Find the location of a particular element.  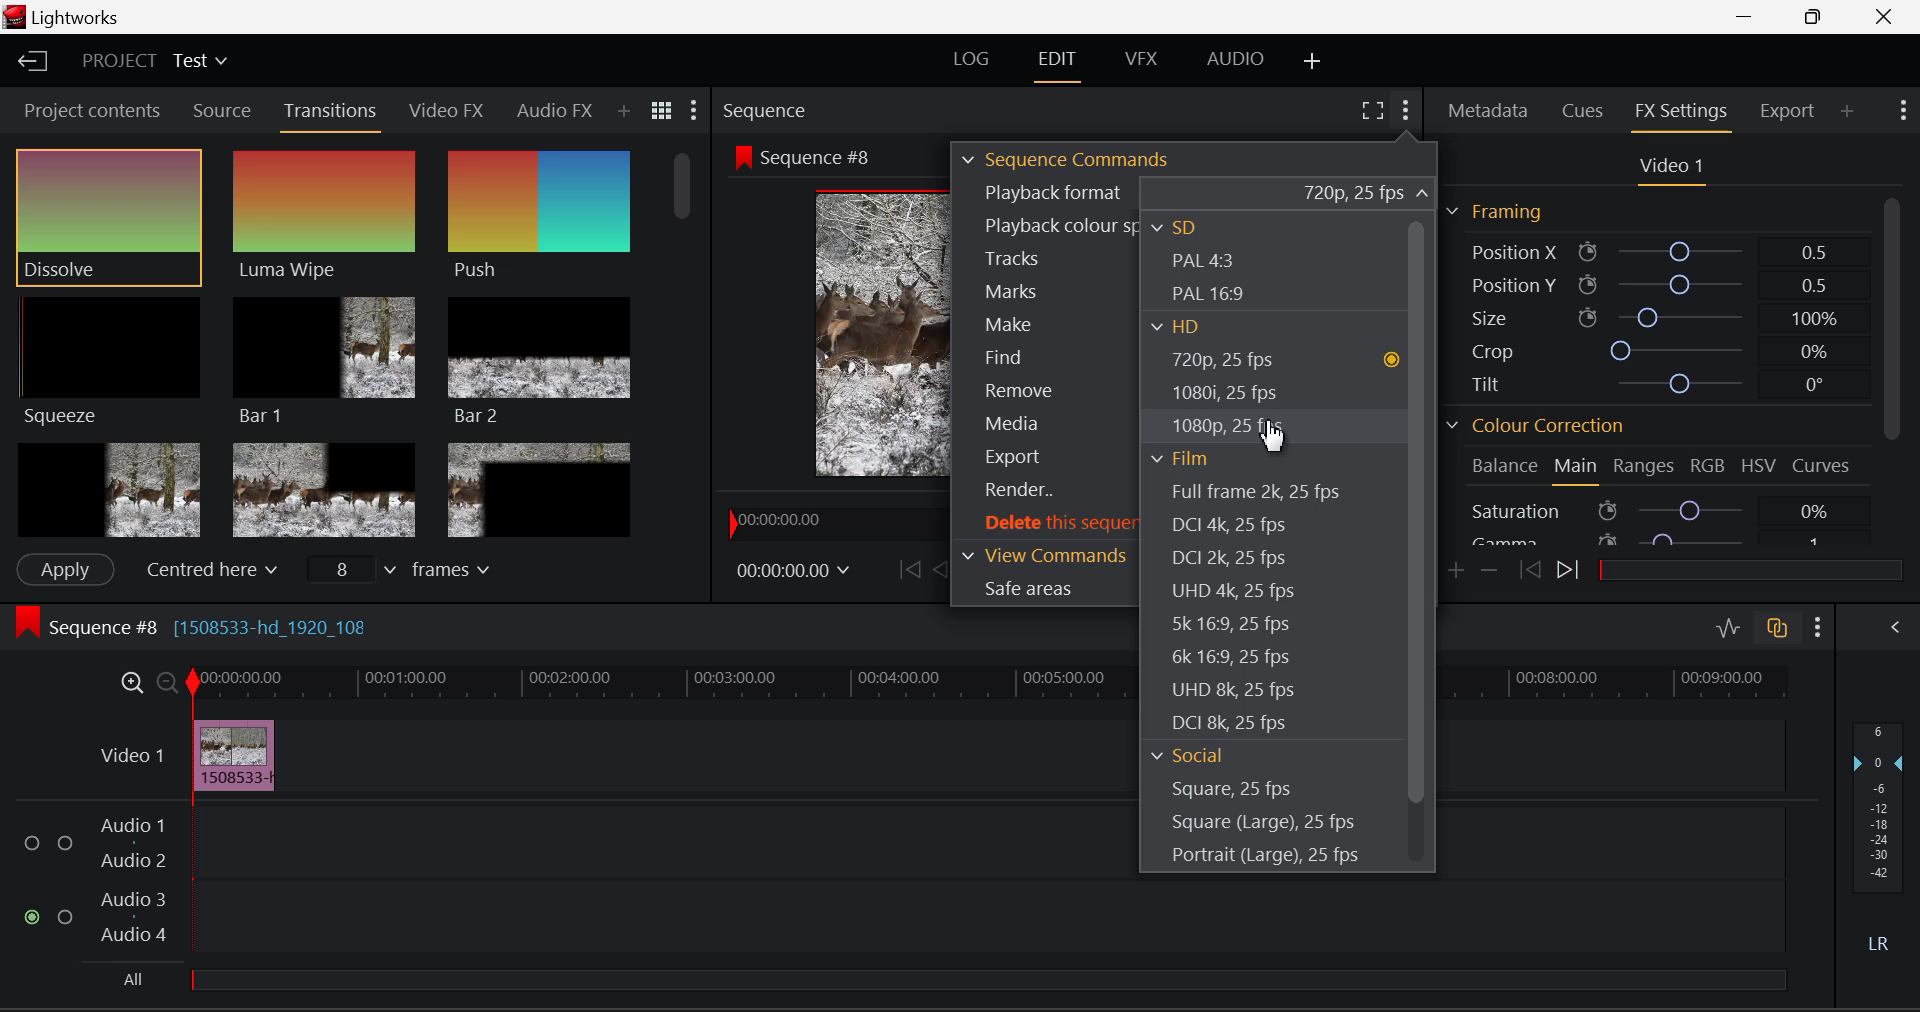

UHD 8k is located at coordinates (1236, 692).